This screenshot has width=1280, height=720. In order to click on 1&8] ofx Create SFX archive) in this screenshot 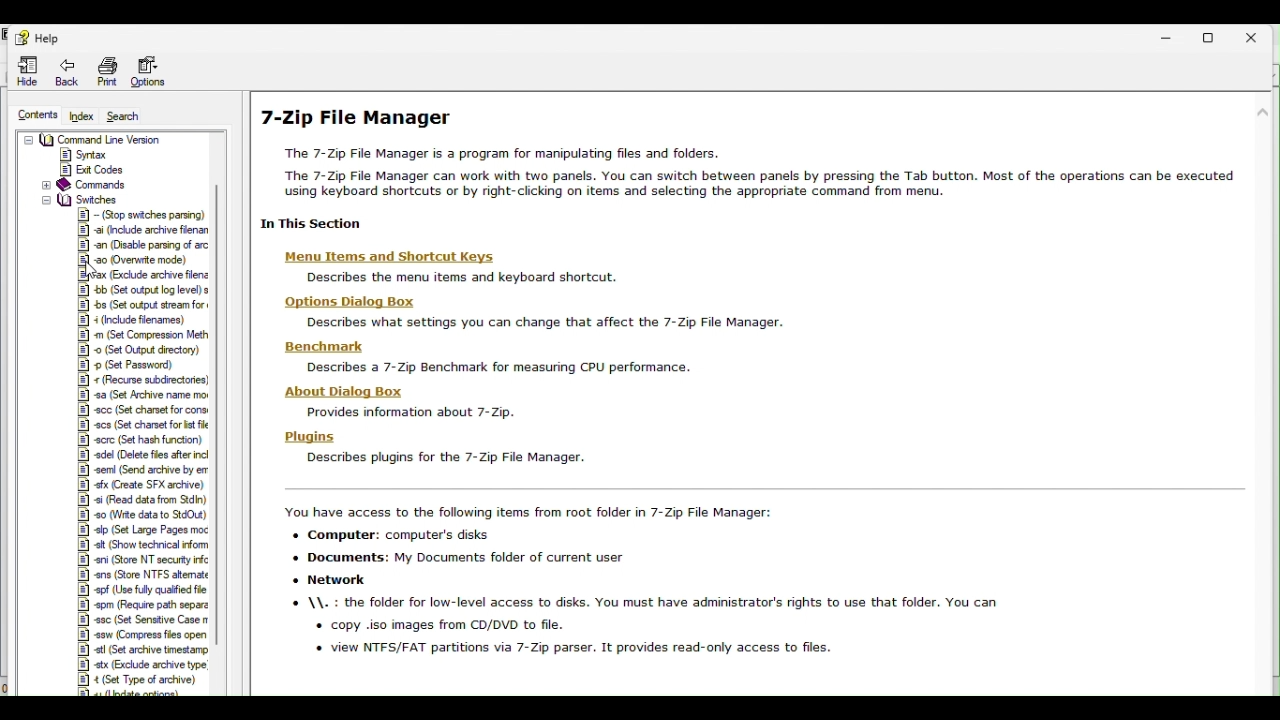, I will do `click(143, 484)`.